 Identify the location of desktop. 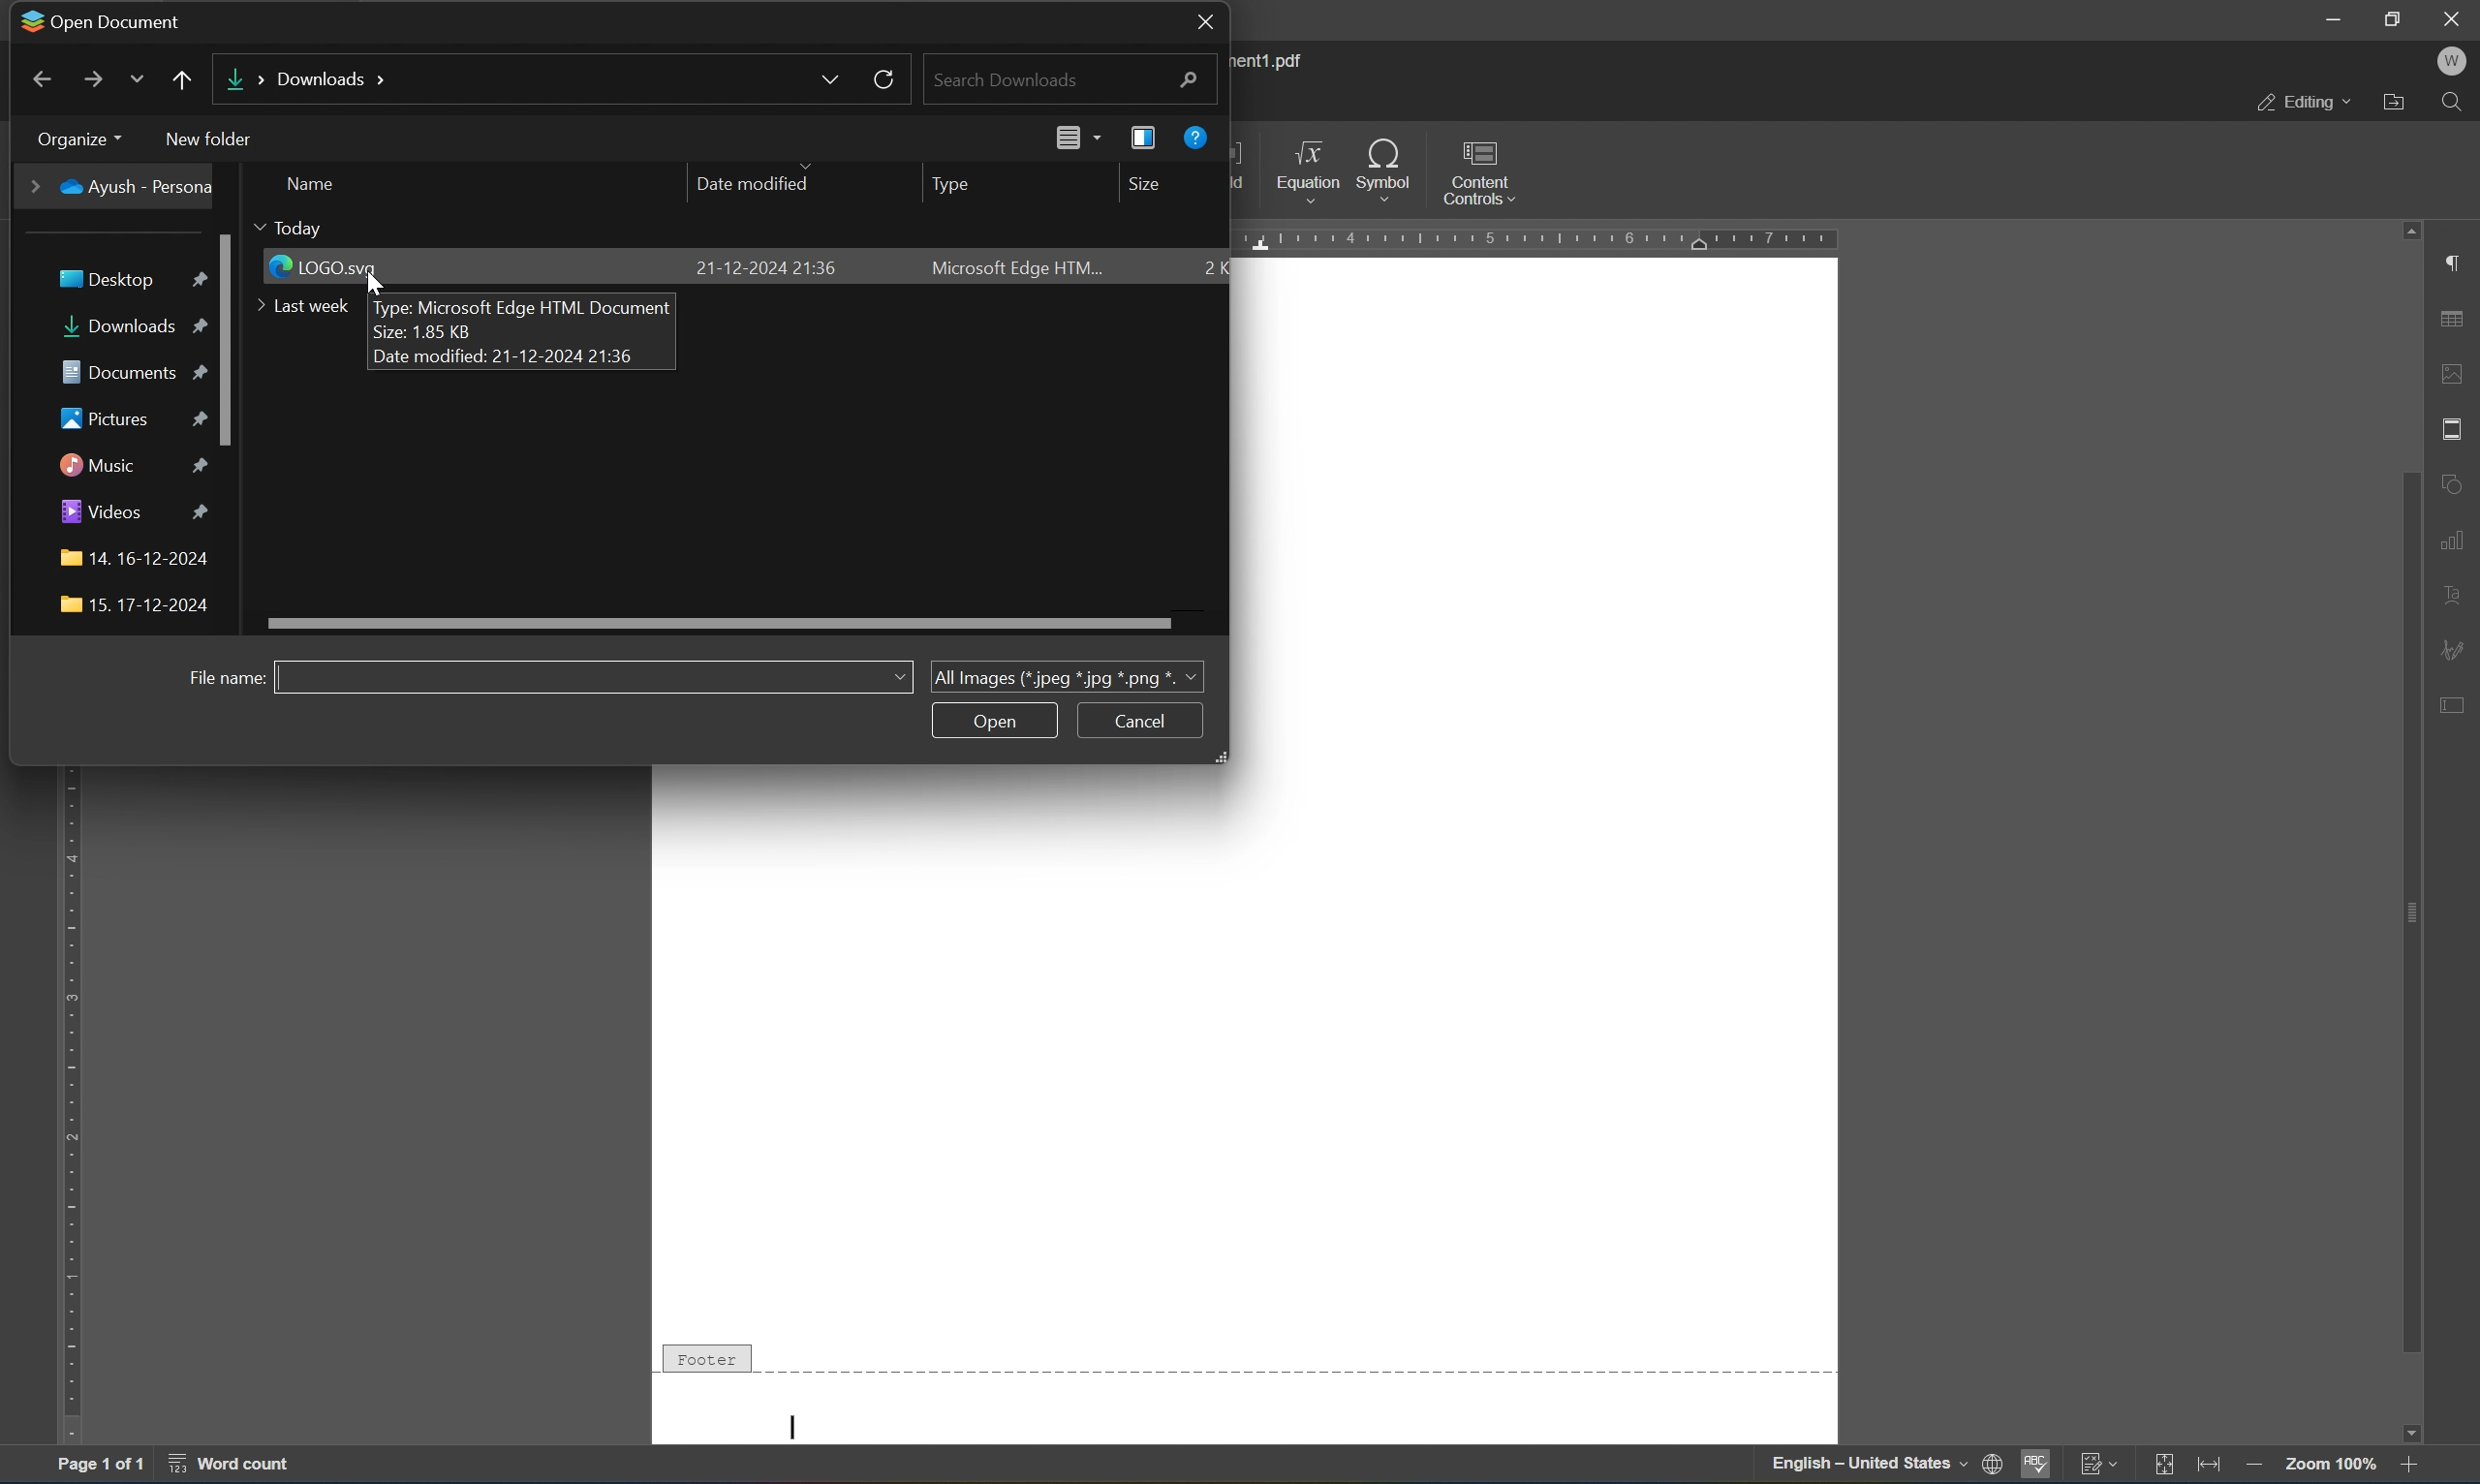
(135, 278).